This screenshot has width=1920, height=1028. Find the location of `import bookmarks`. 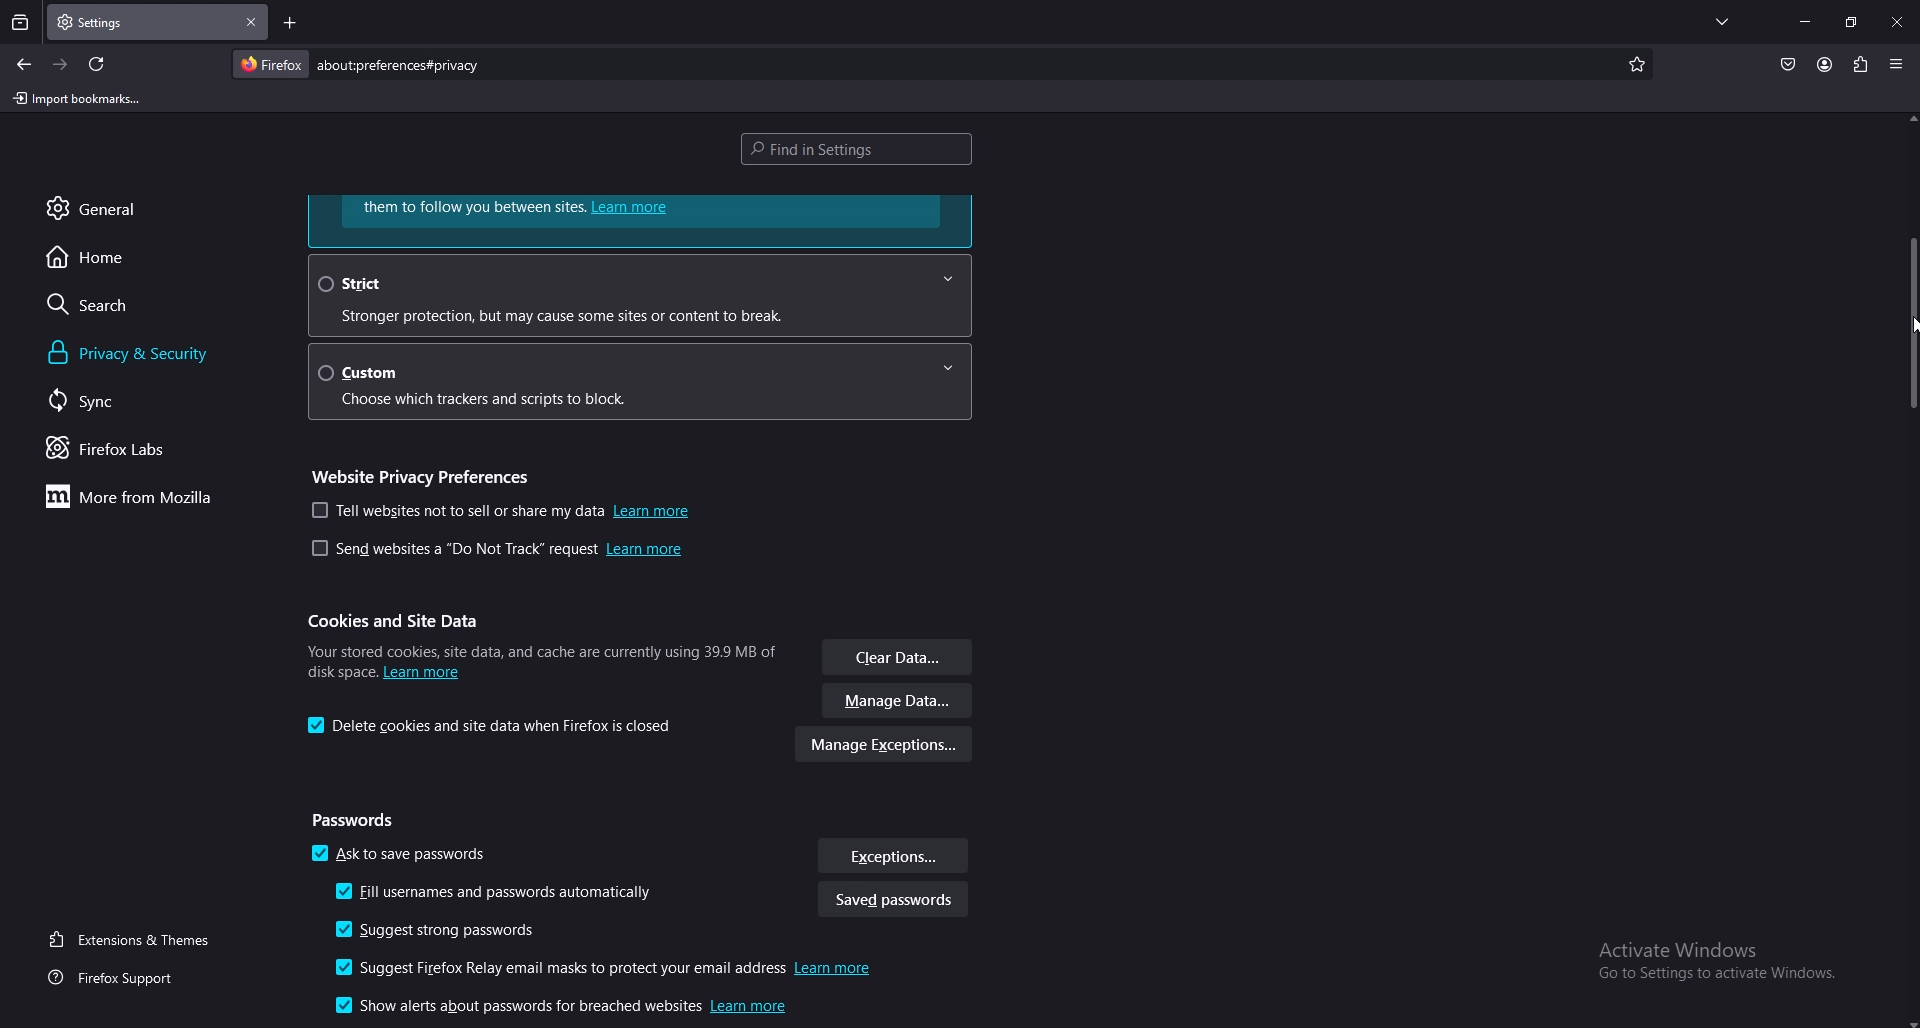

import bookmarks is located at coordinates (77, 100).